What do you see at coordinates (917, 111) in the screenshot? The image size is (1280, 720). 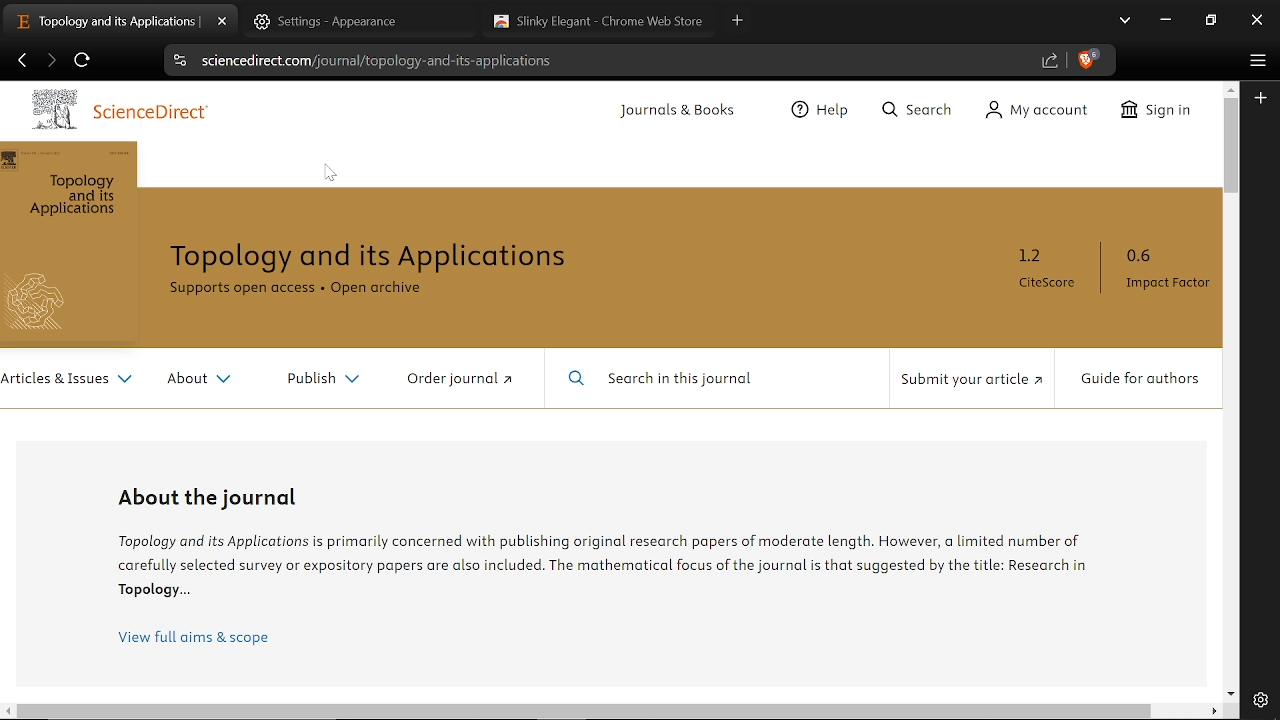 I see `Search` at bounding box center [917, 111].